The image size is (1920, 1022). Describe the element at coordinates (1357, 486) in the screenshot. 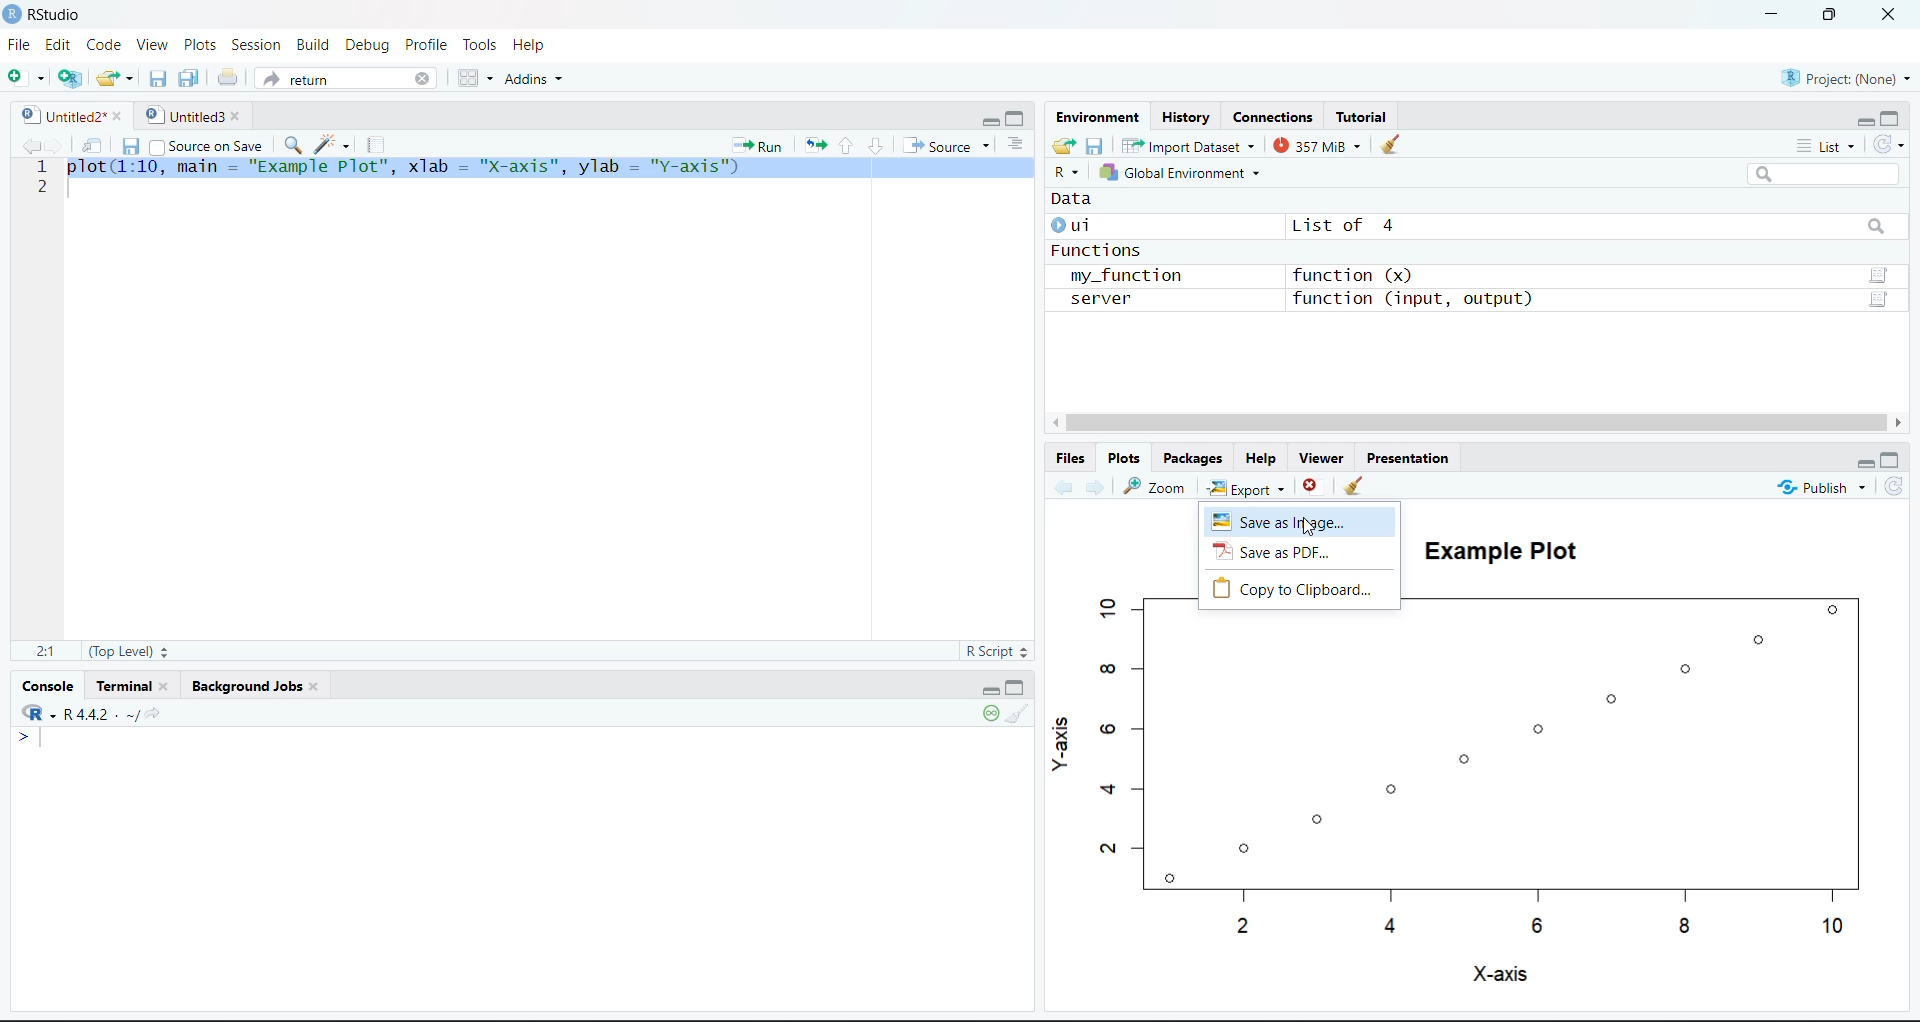

I see `Clear console (Ctrl +L)` at that location.